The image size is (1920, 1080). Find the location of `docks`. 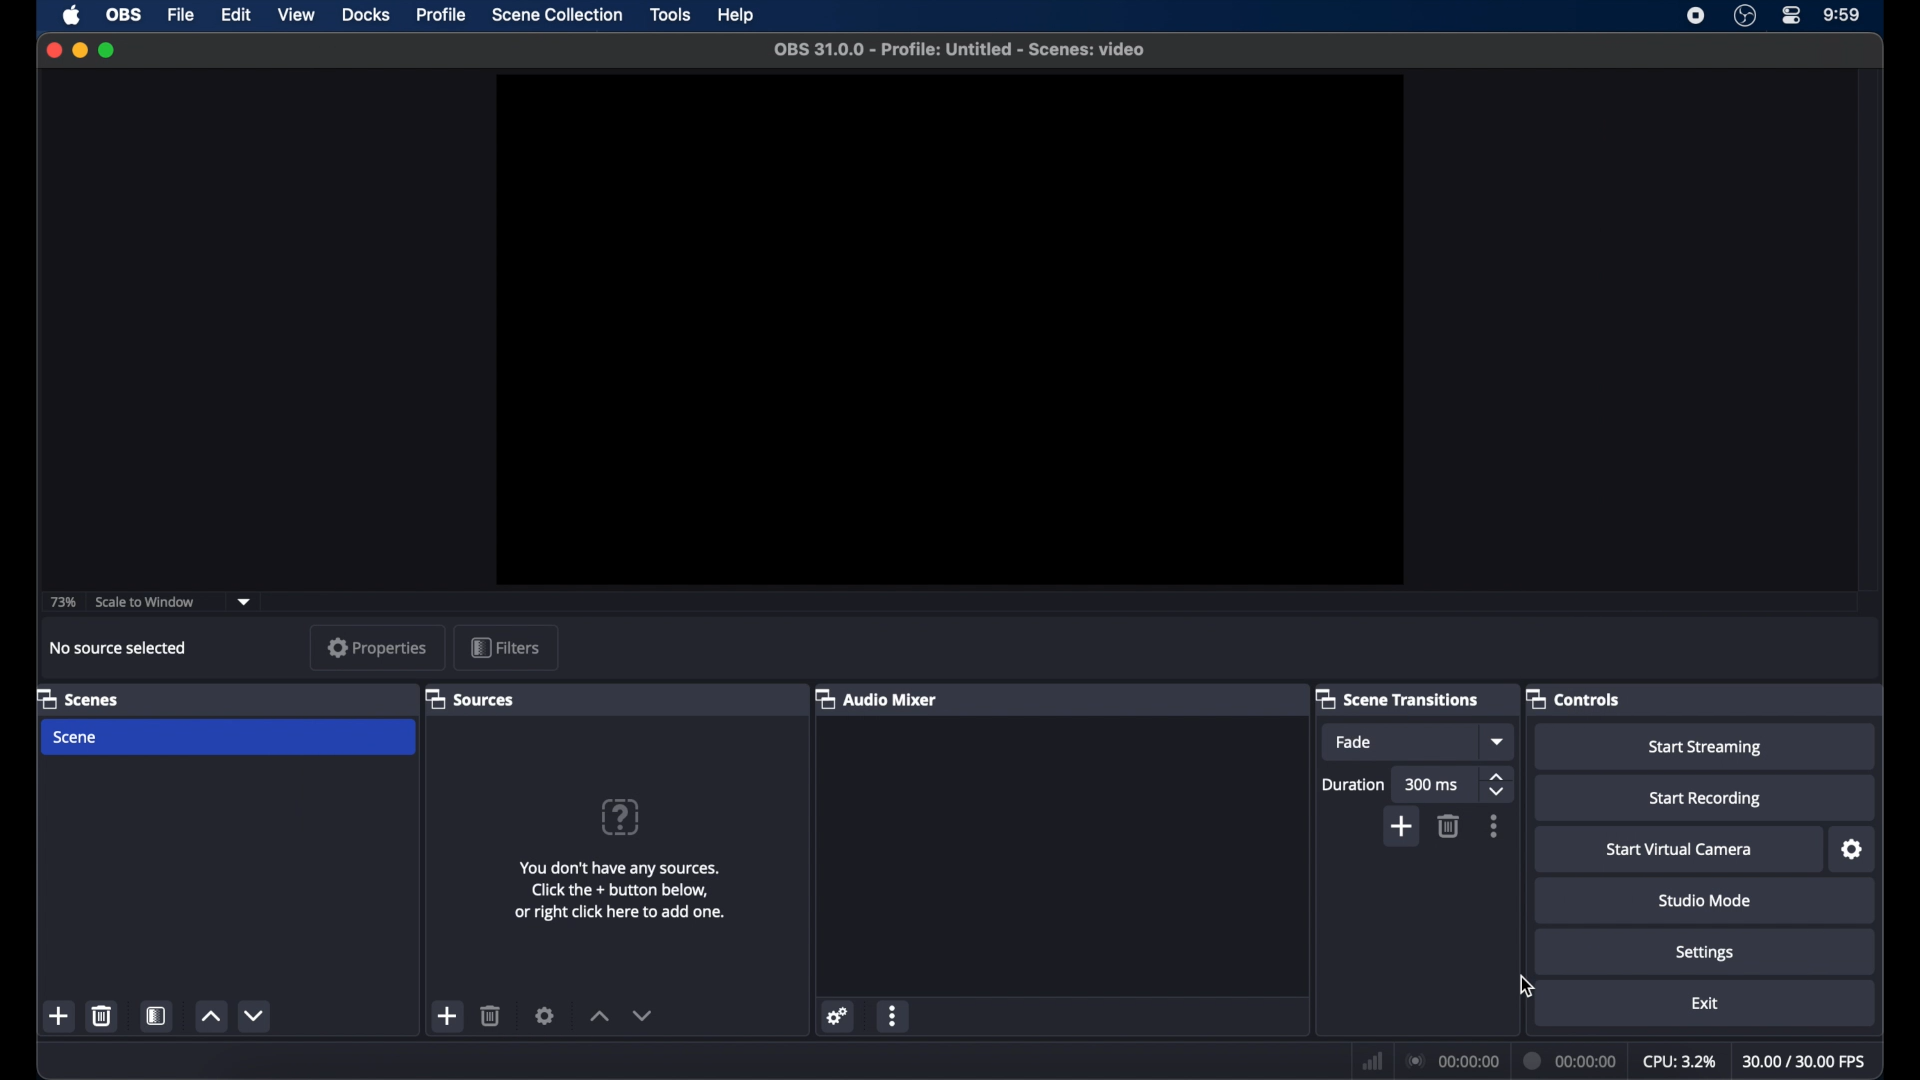

docks is located at coordinates (366, 15).